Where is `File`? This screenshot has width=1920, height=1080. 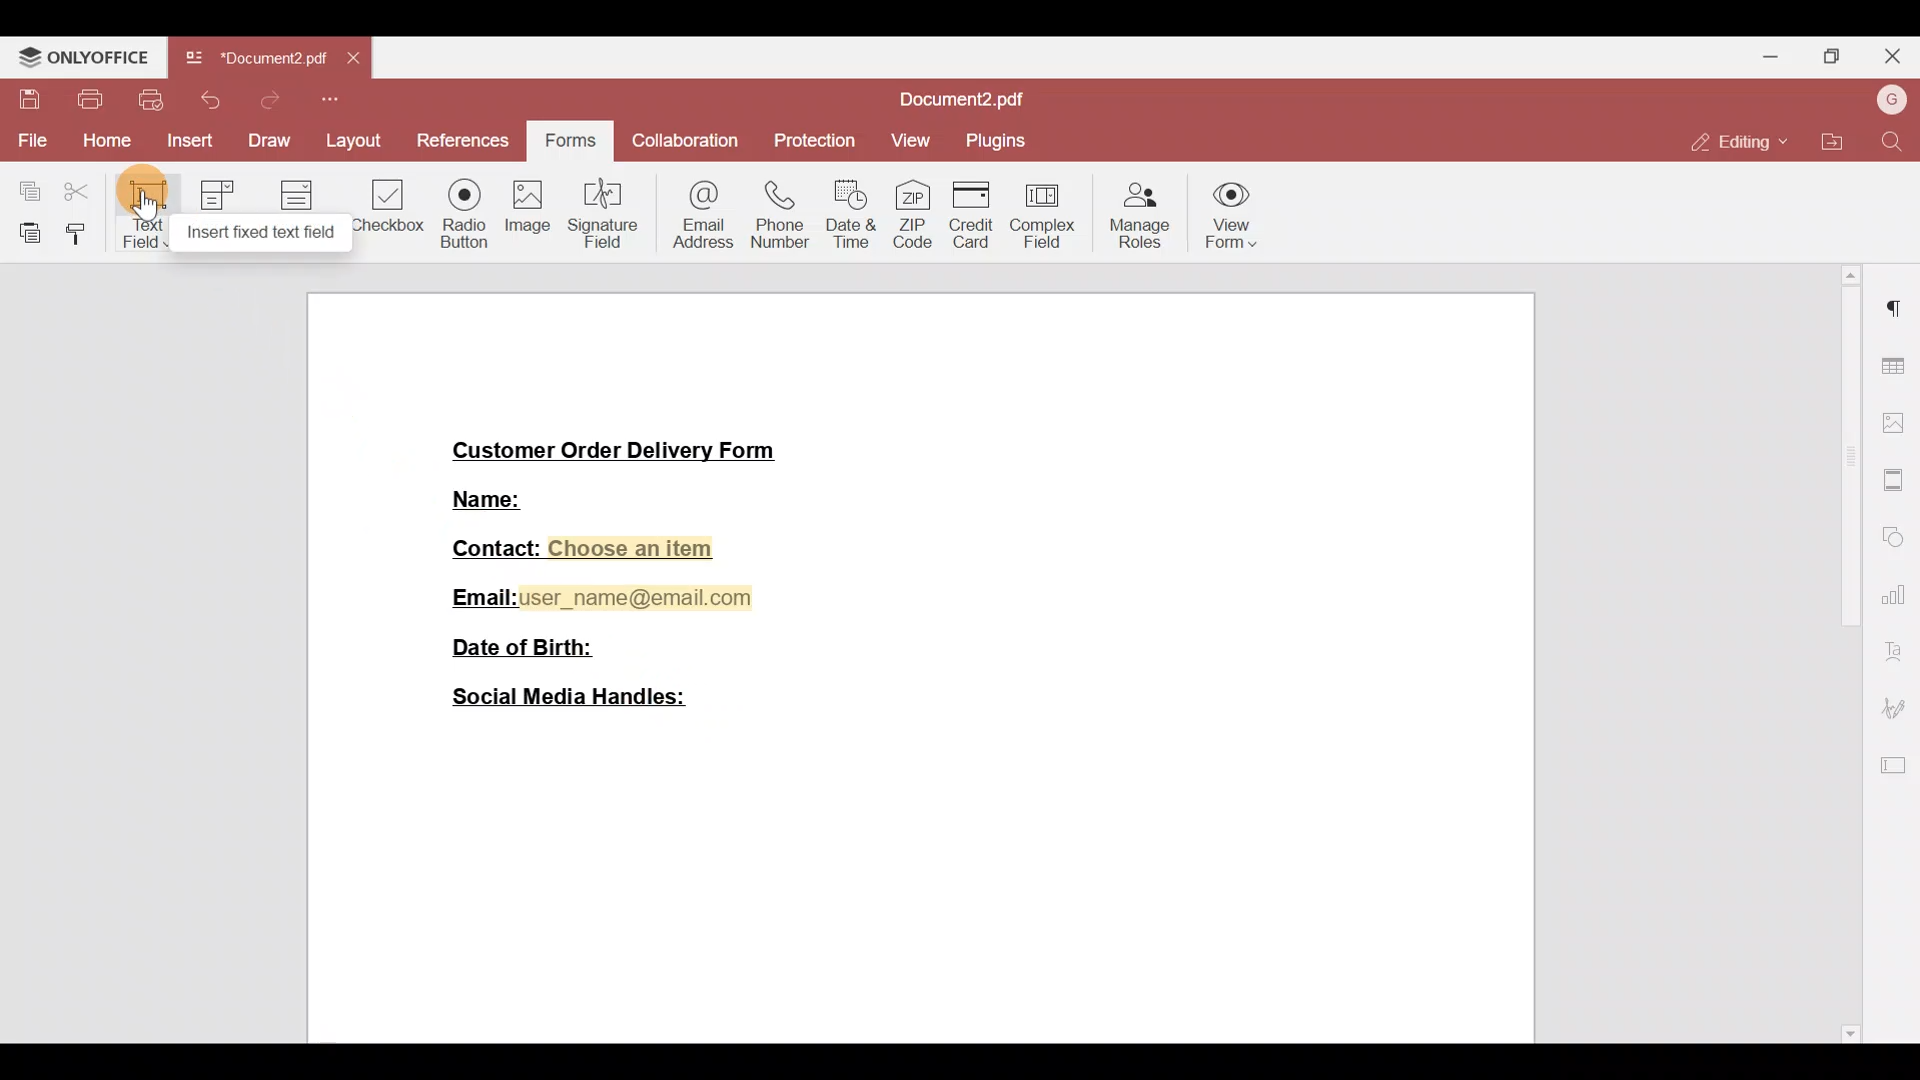 File is located at coordinates (31, 140).